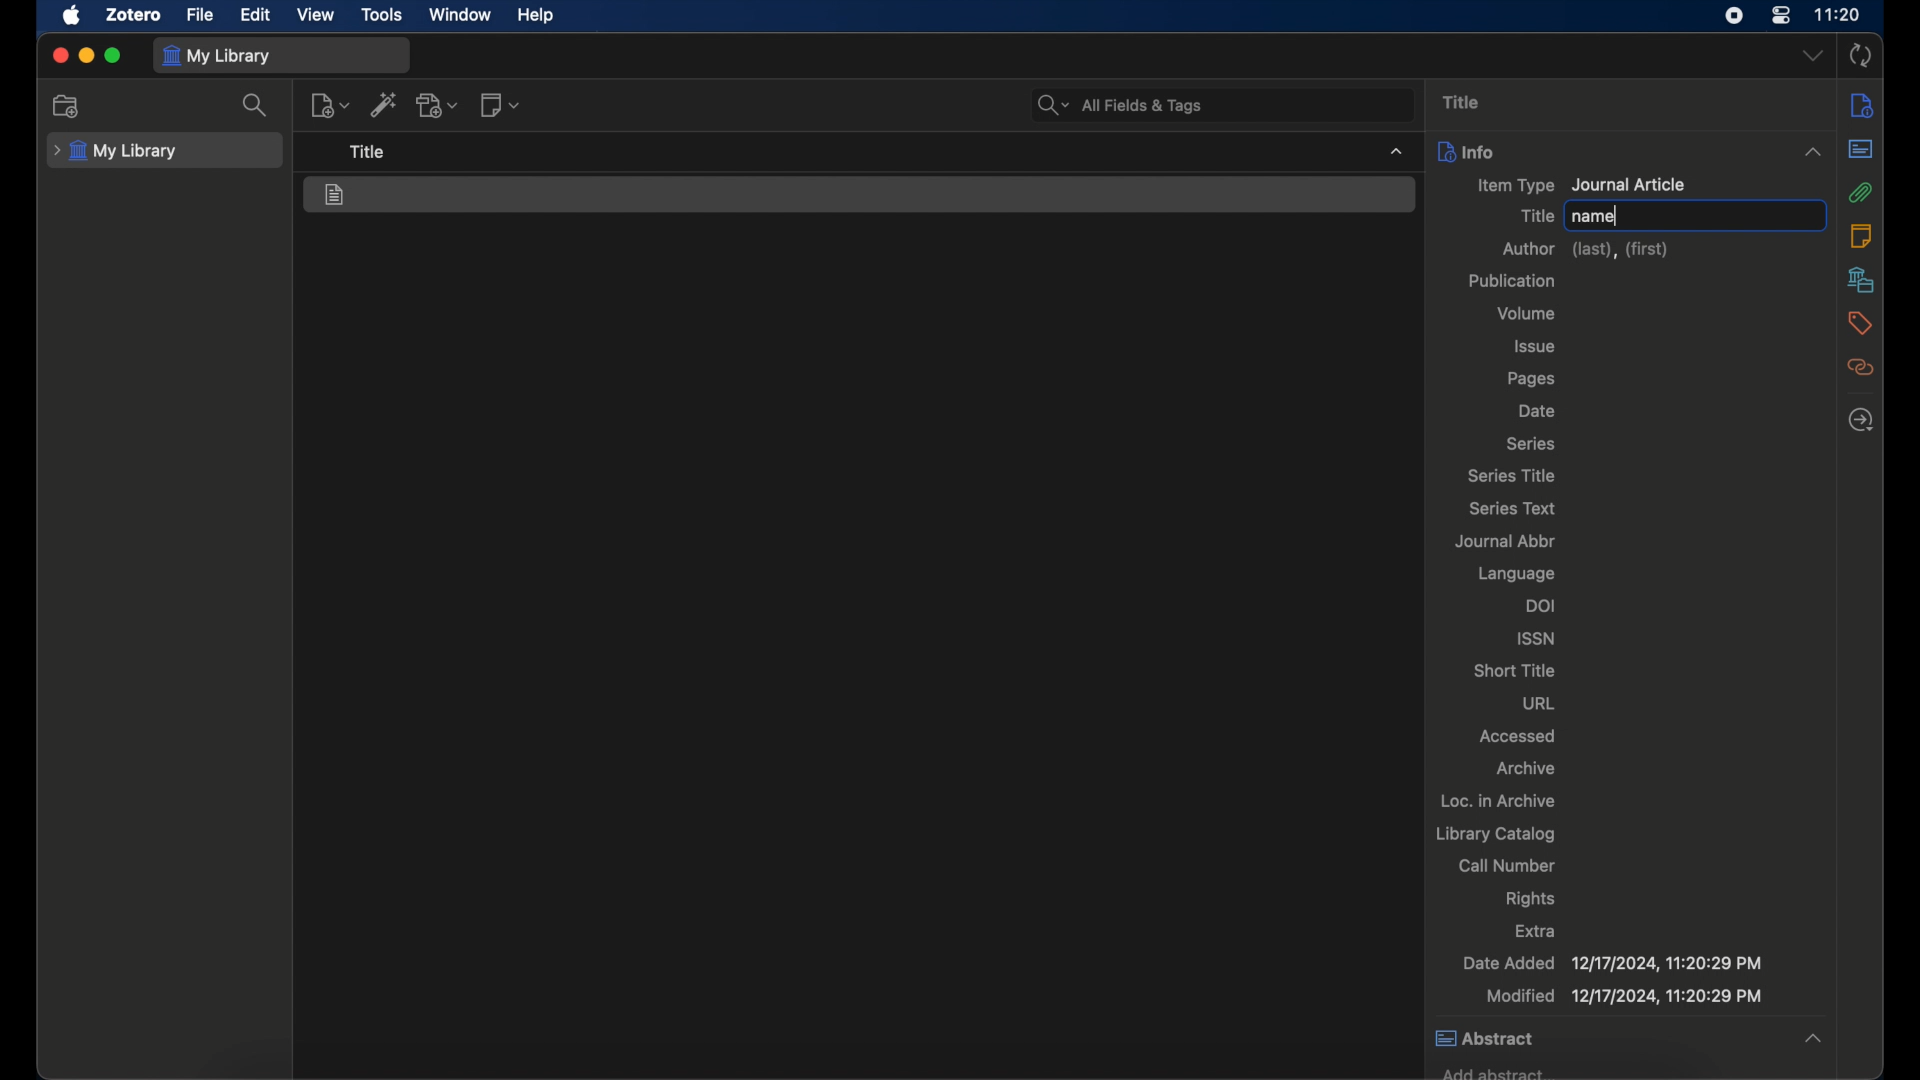  I want to click on accessed, so click(1518, 736).